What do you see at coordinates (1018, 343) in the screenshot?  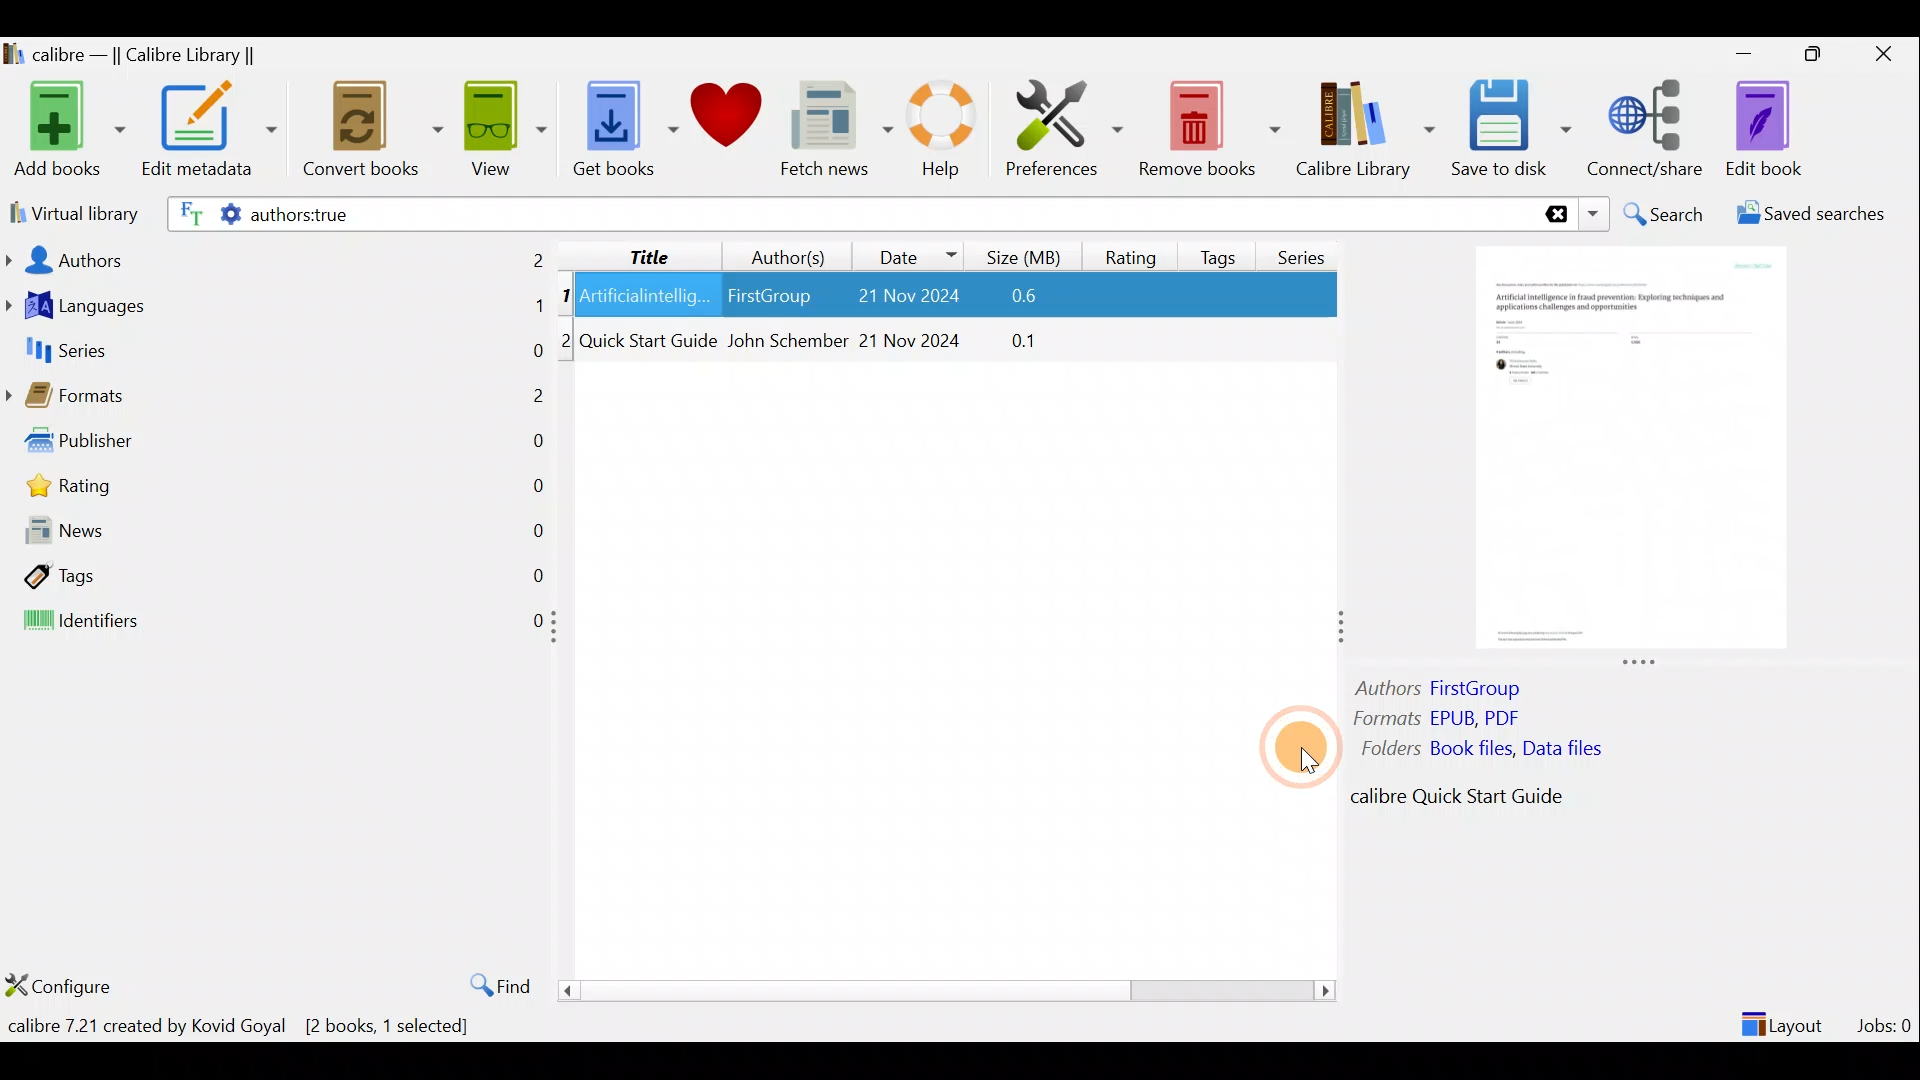 I see `0.1` at bounding box center [1018, 343].